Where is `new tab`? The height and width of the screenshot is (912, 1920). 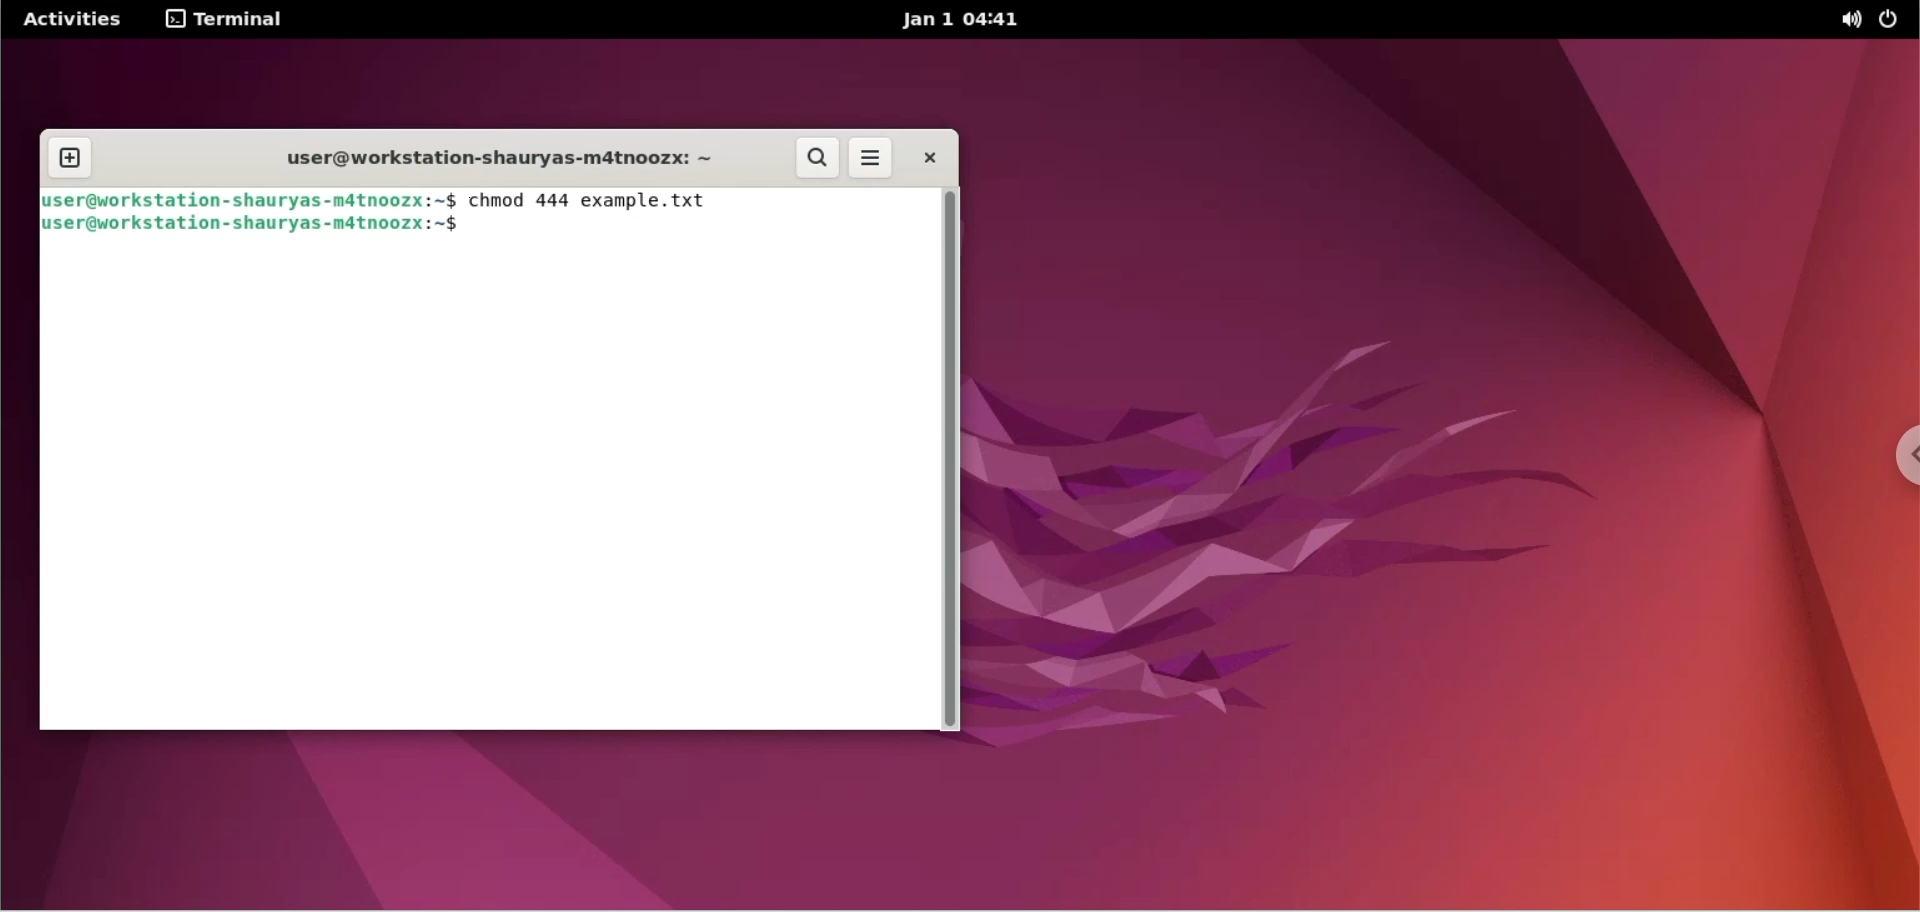
new tab is located at coordinates (71, 156).